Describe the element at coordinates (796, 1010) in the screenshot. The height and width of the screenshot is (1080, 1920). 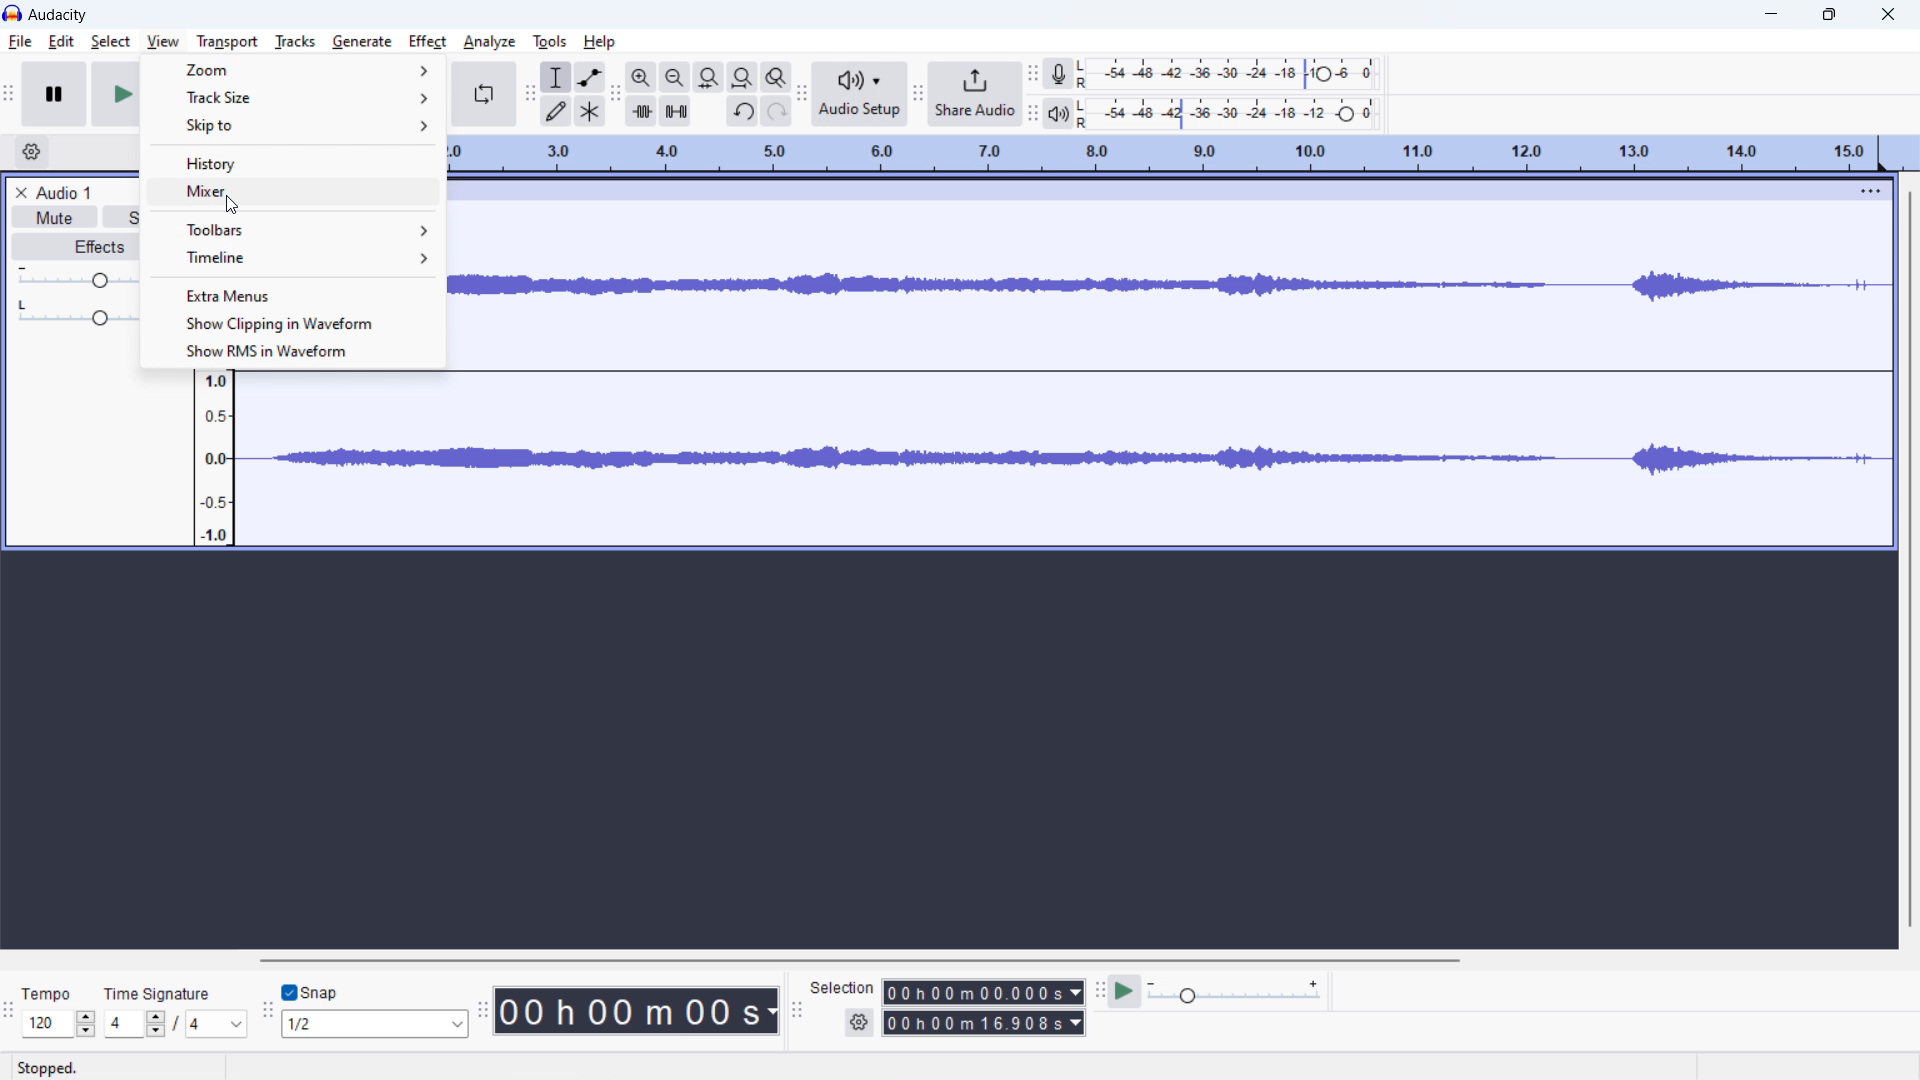
I see `selection toolbar` at that location.